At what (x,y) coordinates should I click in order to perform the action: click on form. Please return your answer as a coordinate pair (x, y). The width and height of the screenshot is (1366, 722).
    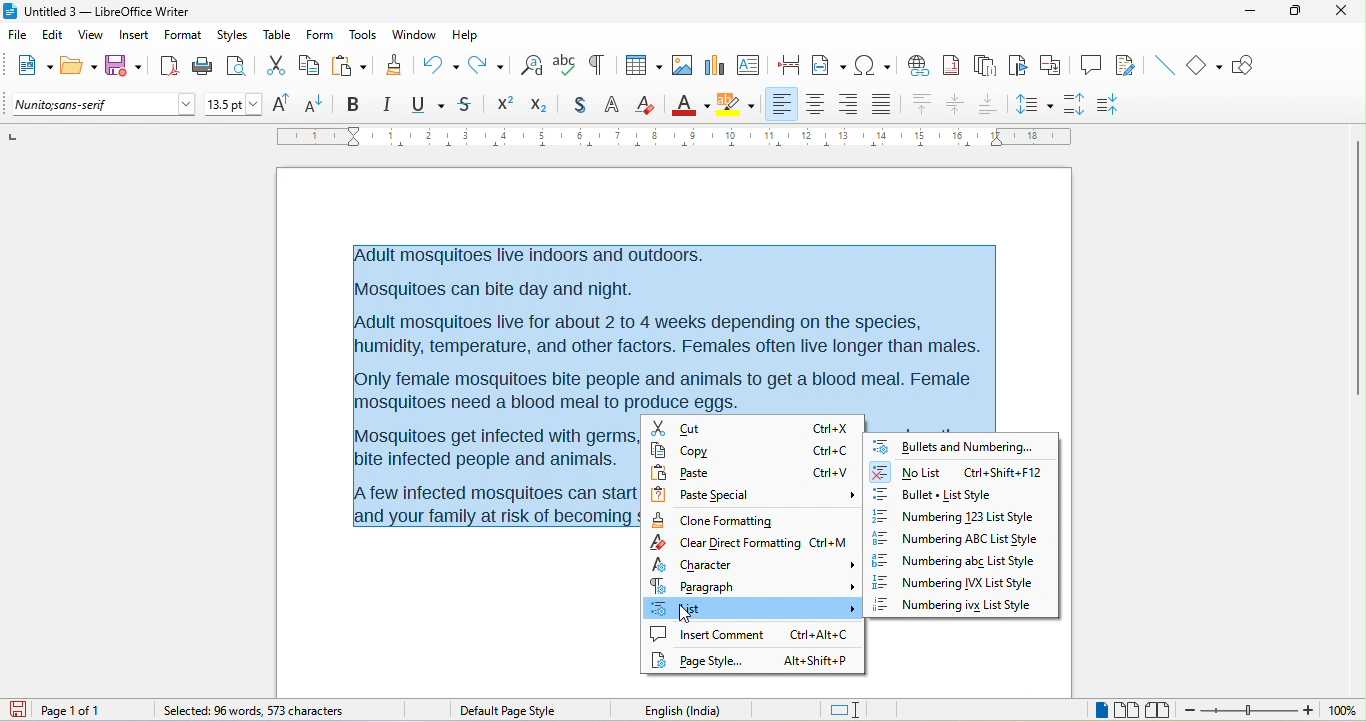
    Looking at the image, I should click on (321, 36).